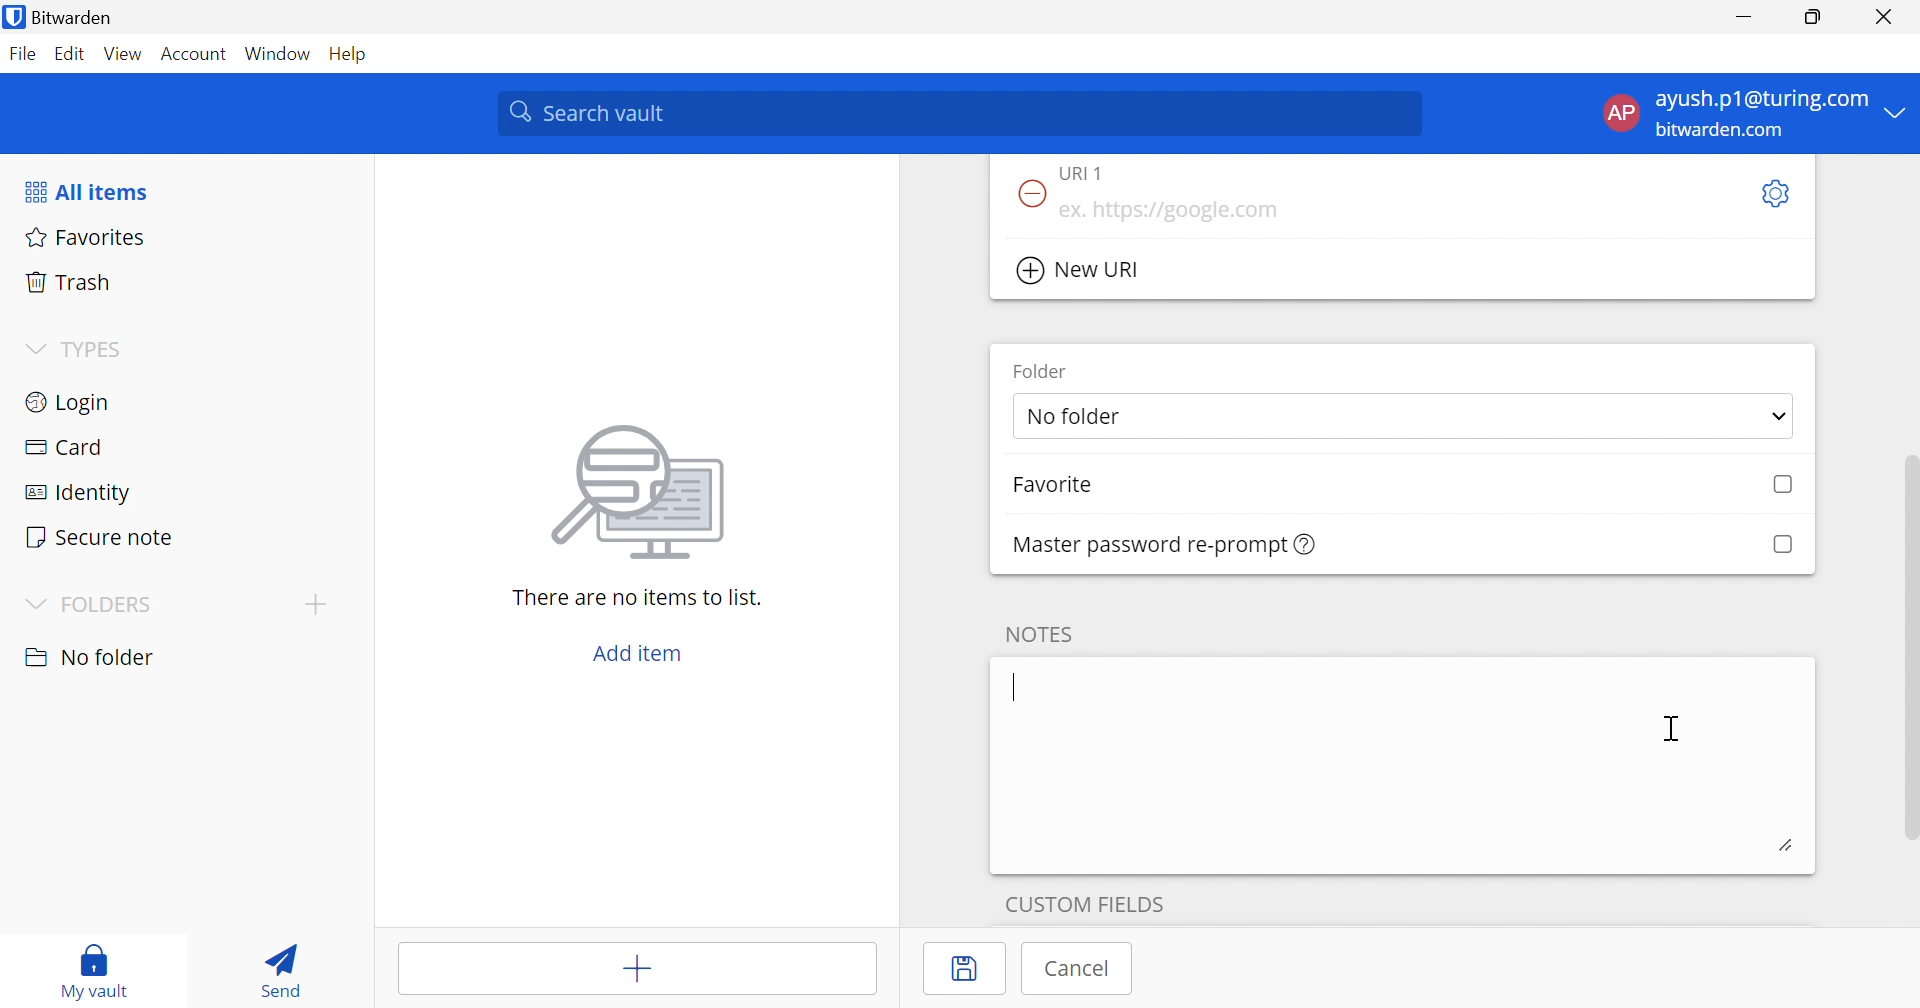  What do you see at coordinates (98, 539) in the screenshot?
I see `Secure note` at bounding box center [98, 539].